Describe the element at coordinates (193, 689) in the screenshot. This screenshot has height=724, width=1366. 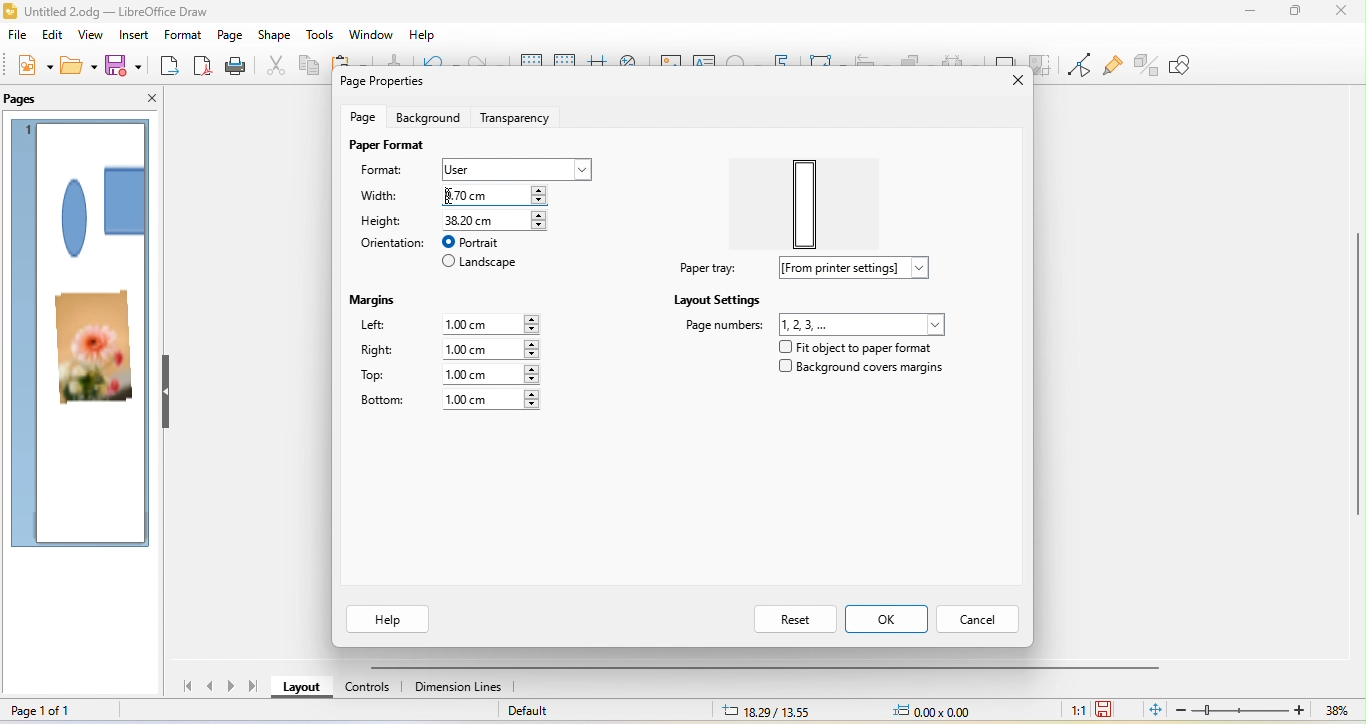
I see ` first page` at that location.